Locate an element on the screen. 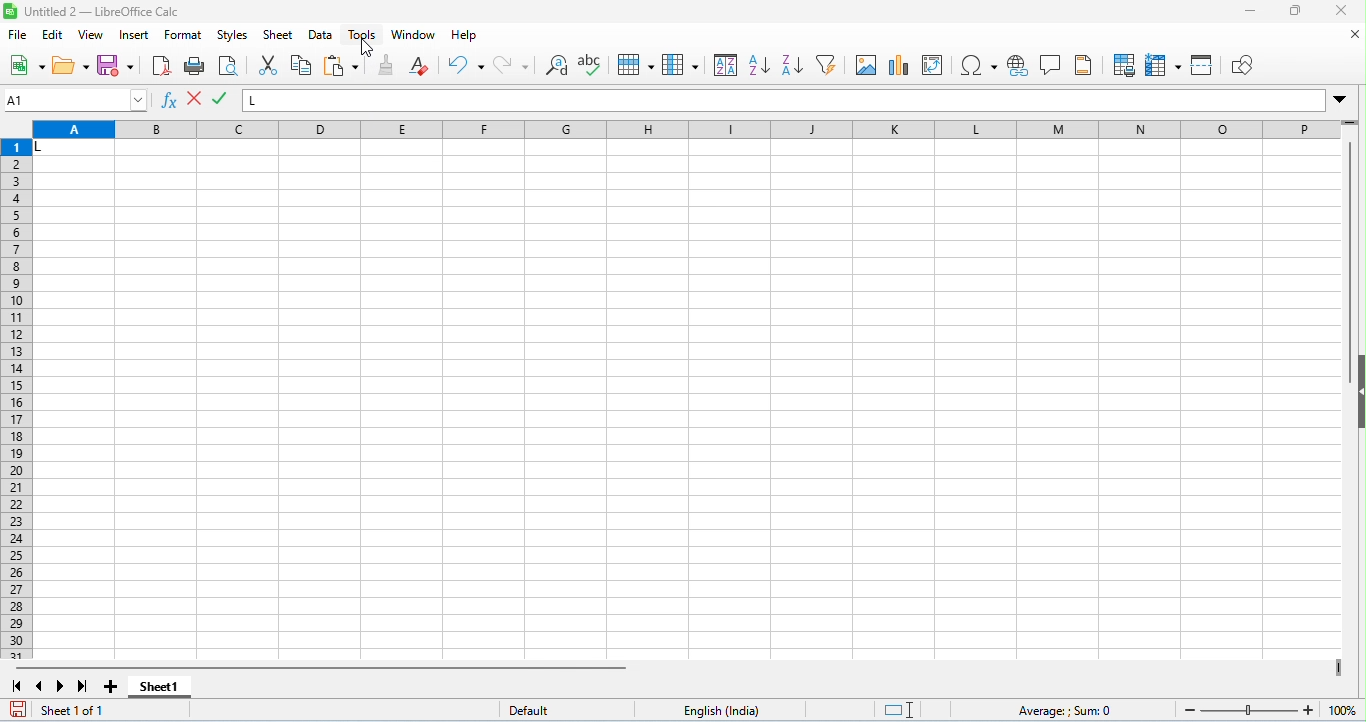 The height and width of the screenshot is (722, 1366). previous is located at coordinates (39, 686).